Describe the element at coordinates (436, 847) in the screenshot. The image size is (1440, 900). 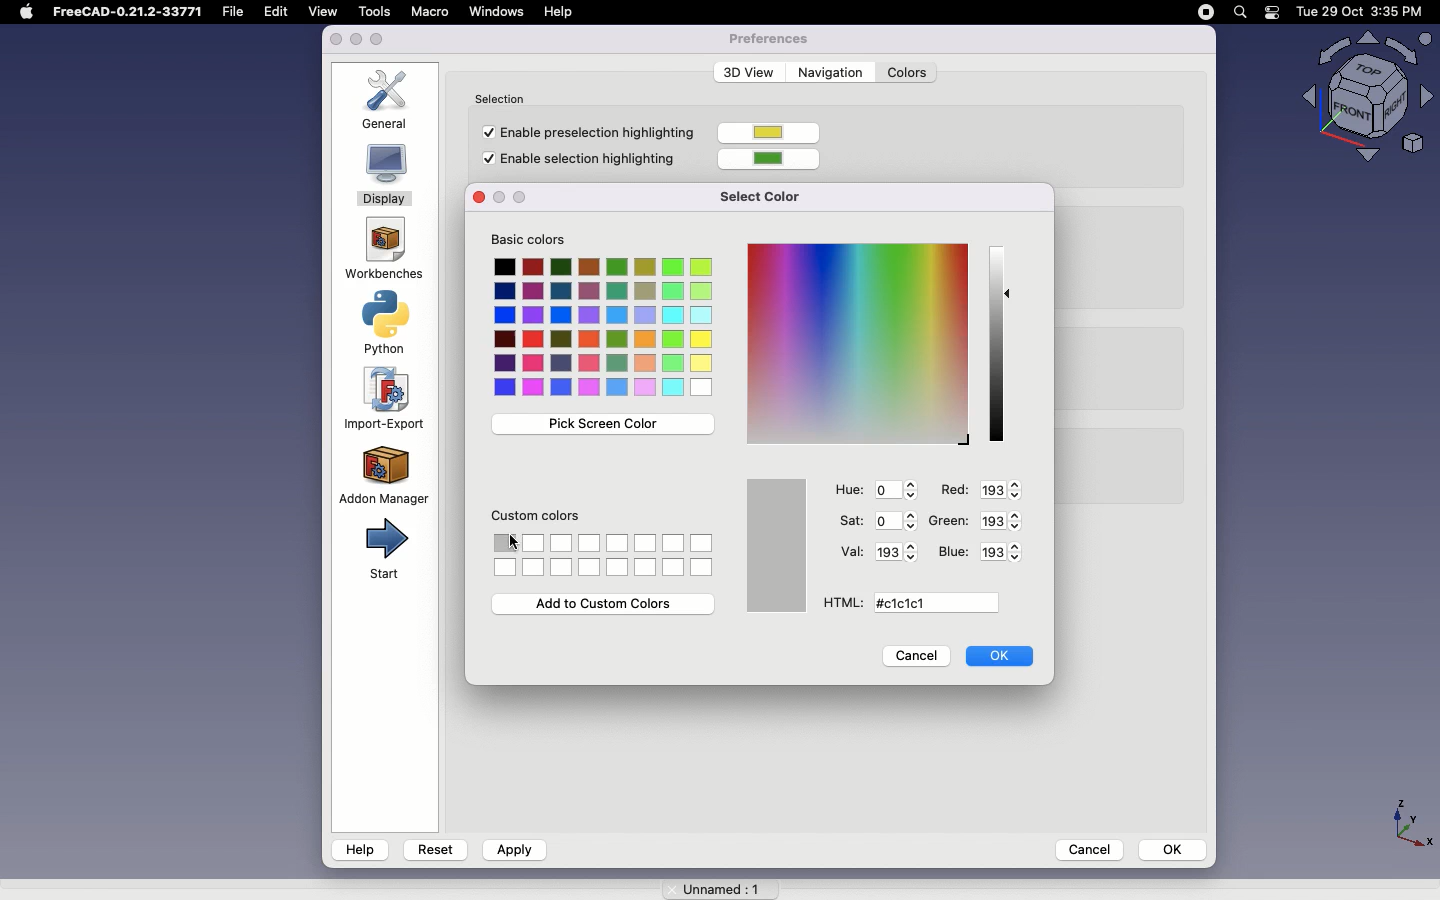
I see `Reset` at that location.